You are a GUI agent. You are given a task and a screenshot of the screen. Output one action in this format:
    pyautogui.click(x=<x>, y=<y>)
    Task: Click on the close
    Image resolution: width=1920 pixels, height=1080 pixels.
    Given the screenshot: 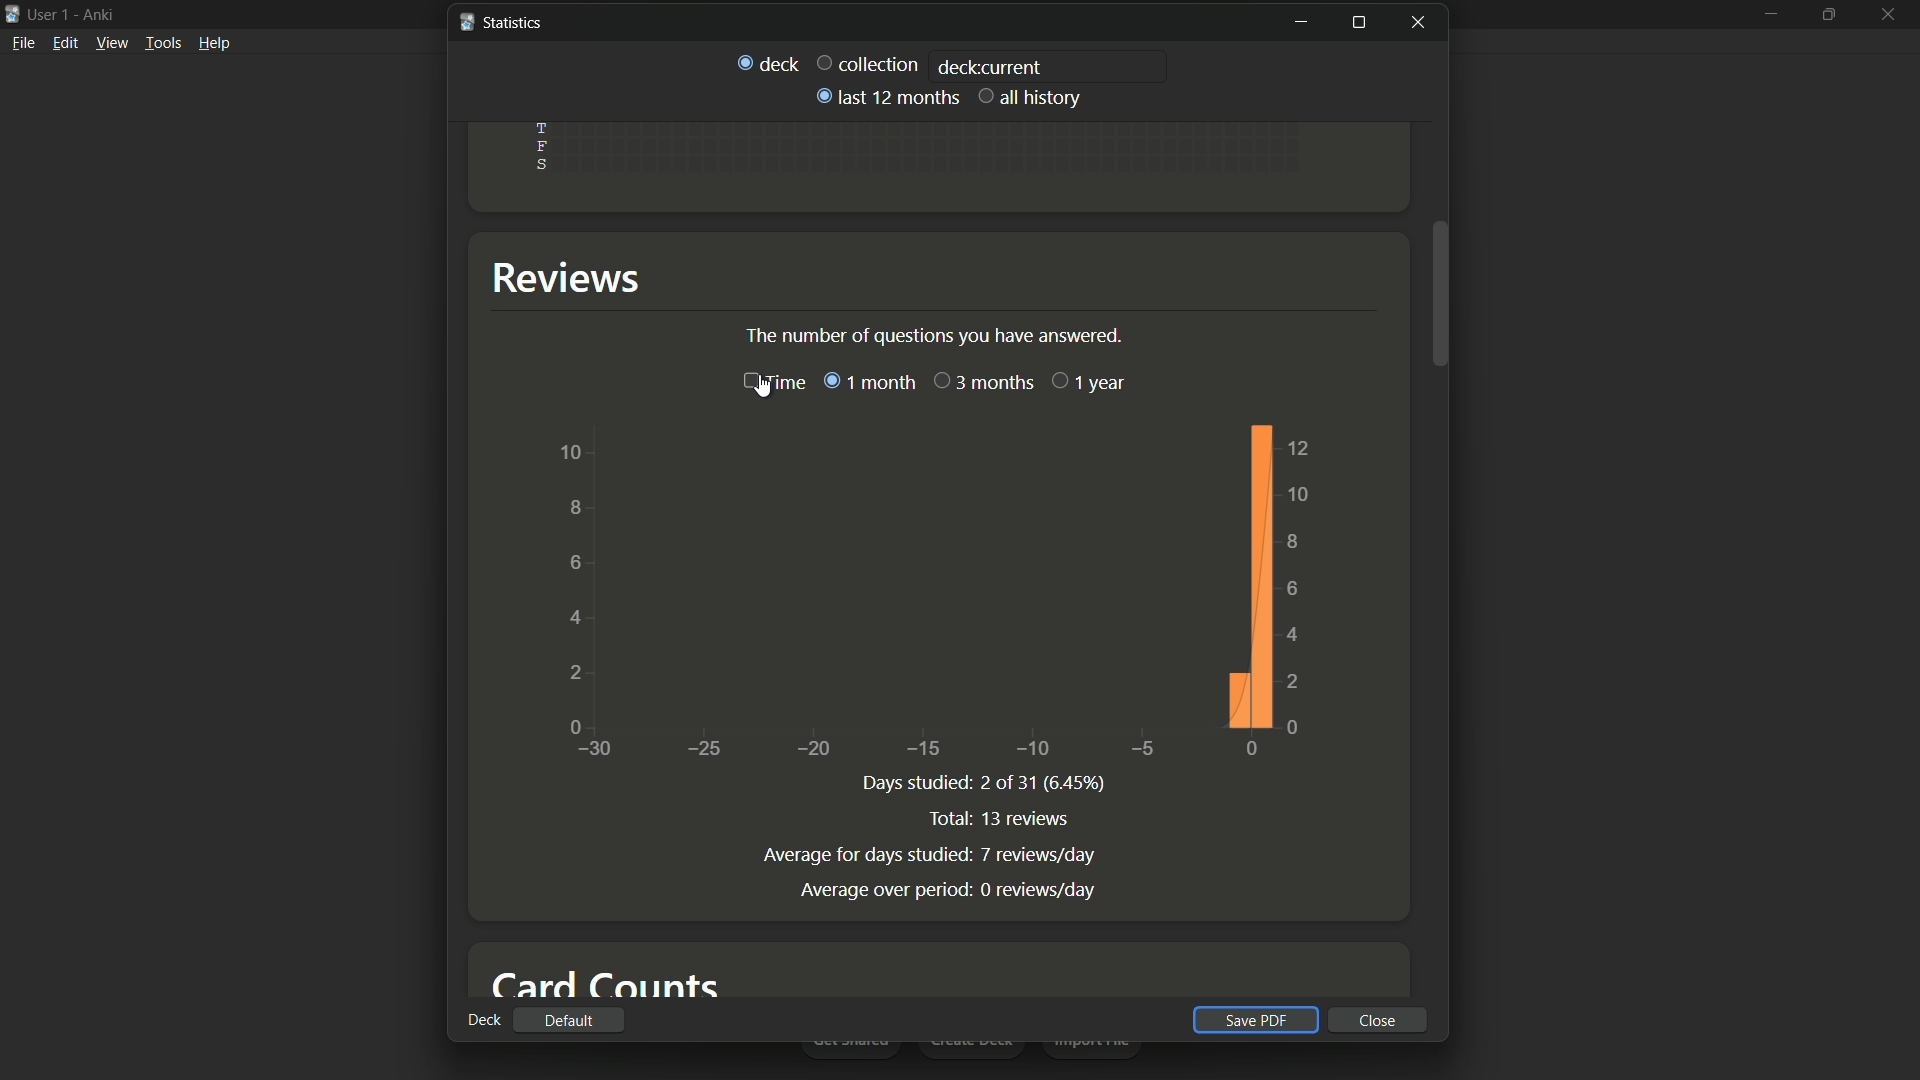 What is the action you would take?
    pyautogui.click(x=1378, y=1020)
    